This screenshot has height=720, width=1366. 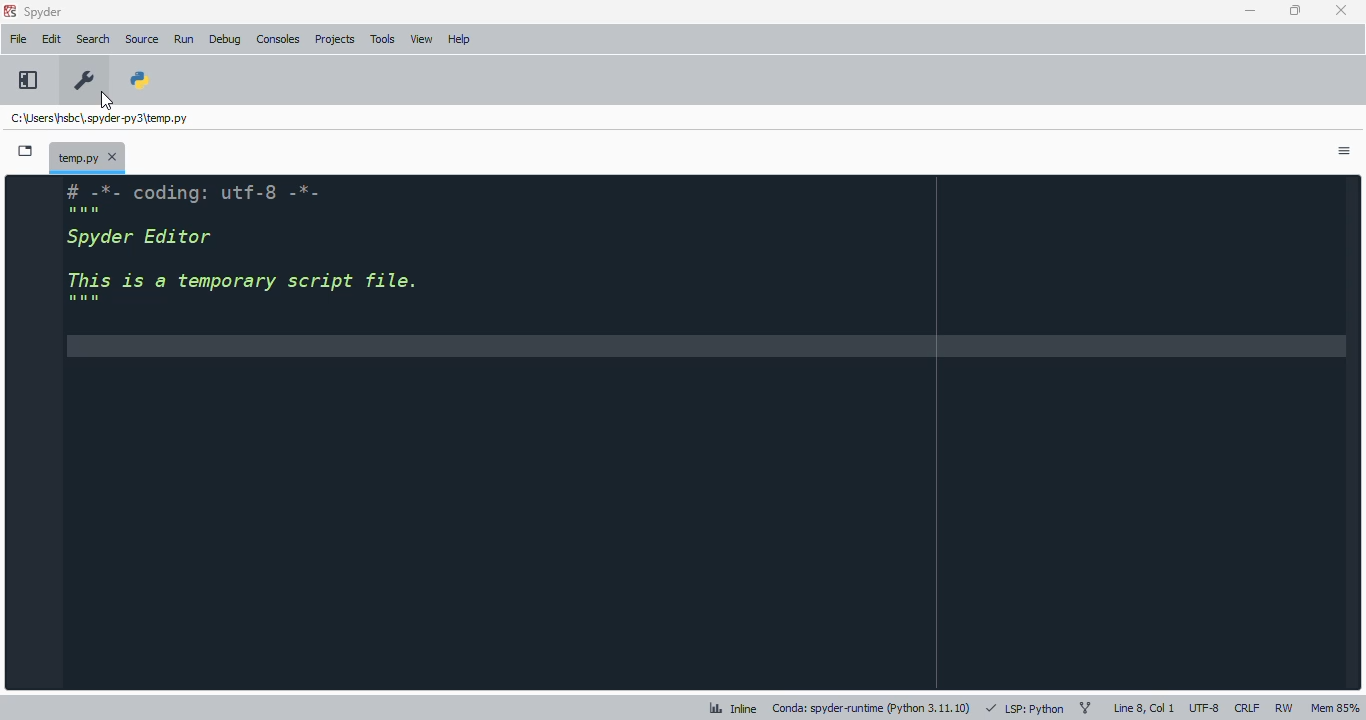 What do you see at coordinates (336, 39) in the screenshot?
I see `projects` at bounding box center [336, 39].